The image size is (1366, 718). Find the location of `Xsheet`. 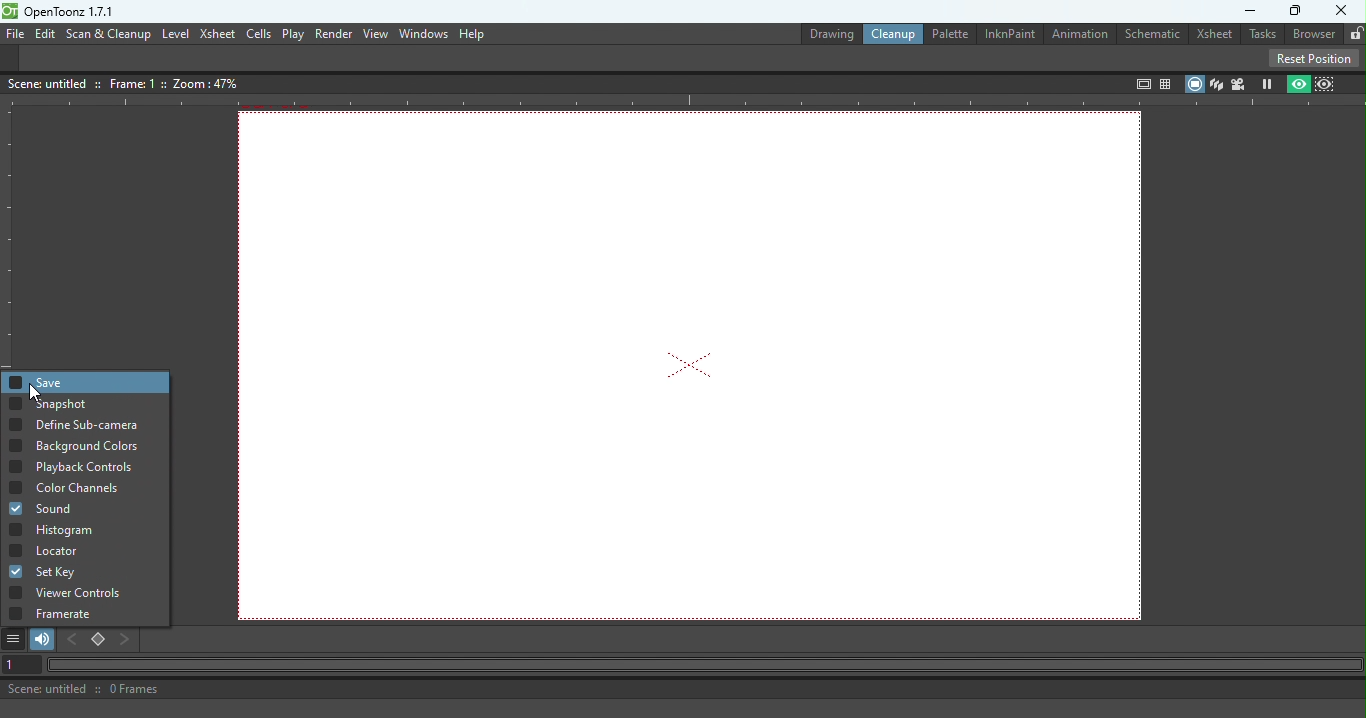

Xsheet is located at coordinates (217, 35).